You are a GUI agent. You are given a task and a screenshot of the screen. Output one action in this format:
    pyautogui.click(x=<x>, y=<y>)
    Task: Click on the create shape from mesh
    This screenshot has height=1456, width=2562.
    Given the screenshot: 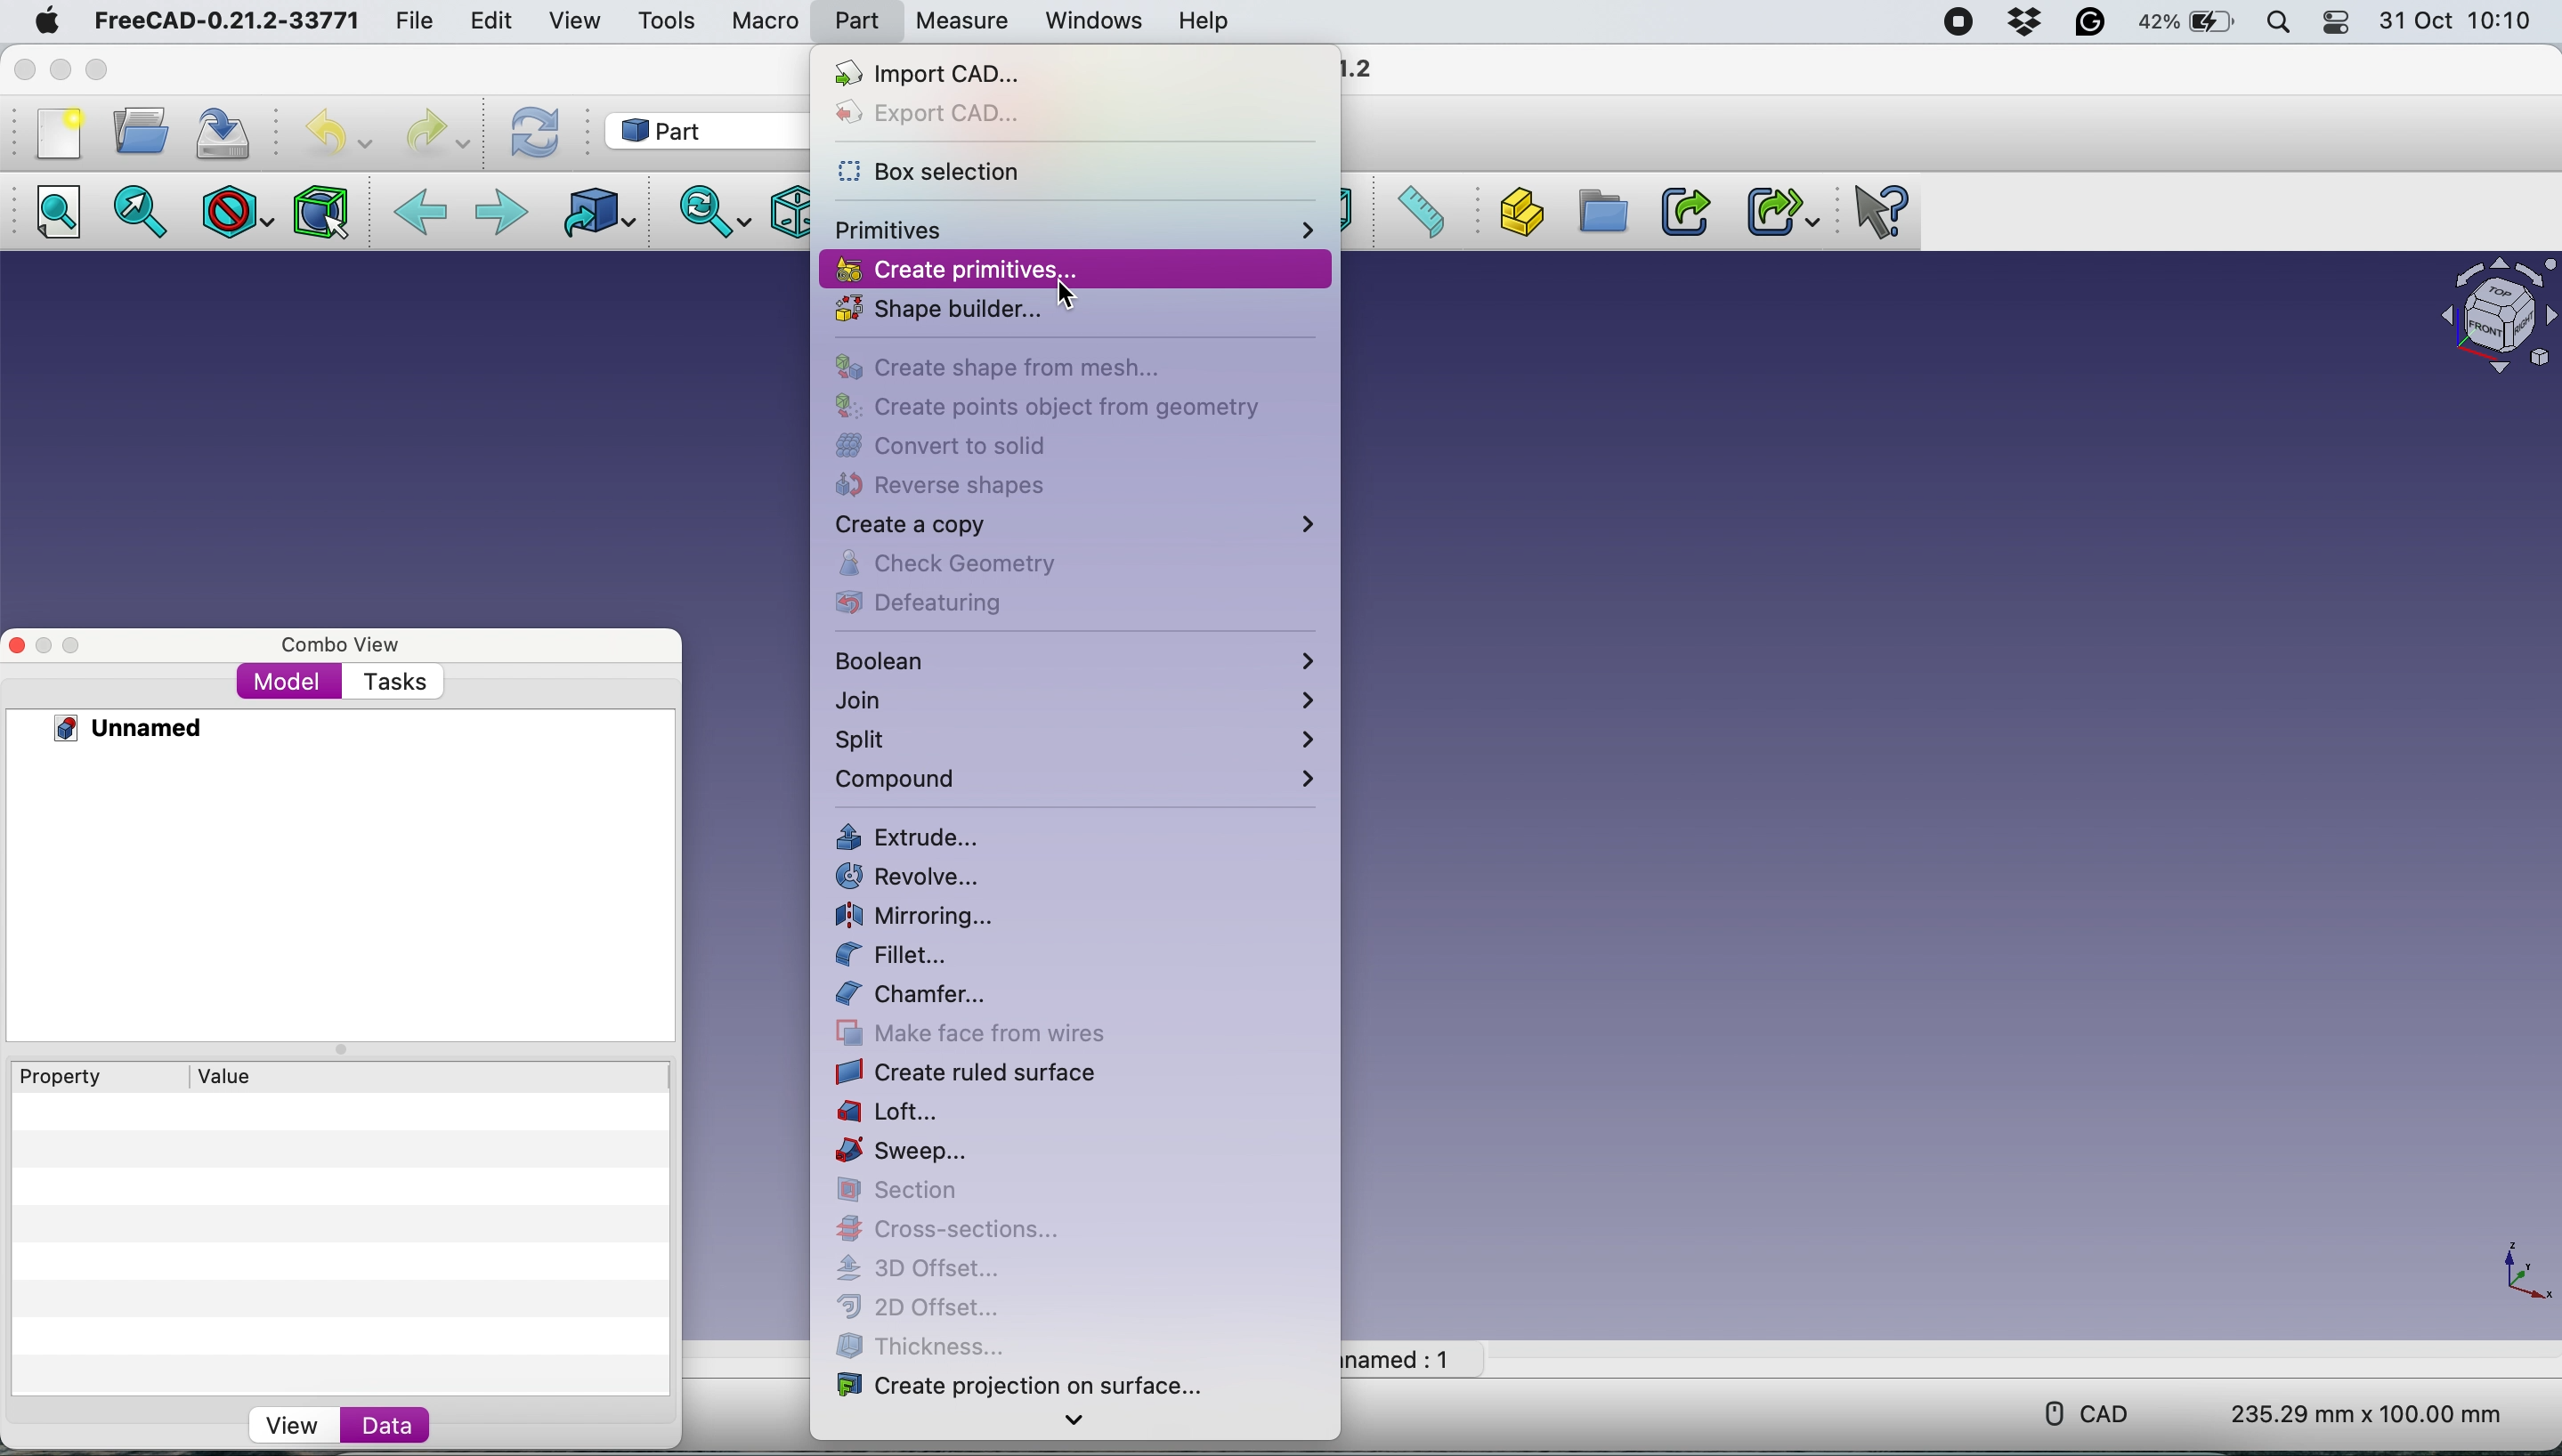 What is the action you would take?
    pyautogui.click(x=1003, y=370)
    